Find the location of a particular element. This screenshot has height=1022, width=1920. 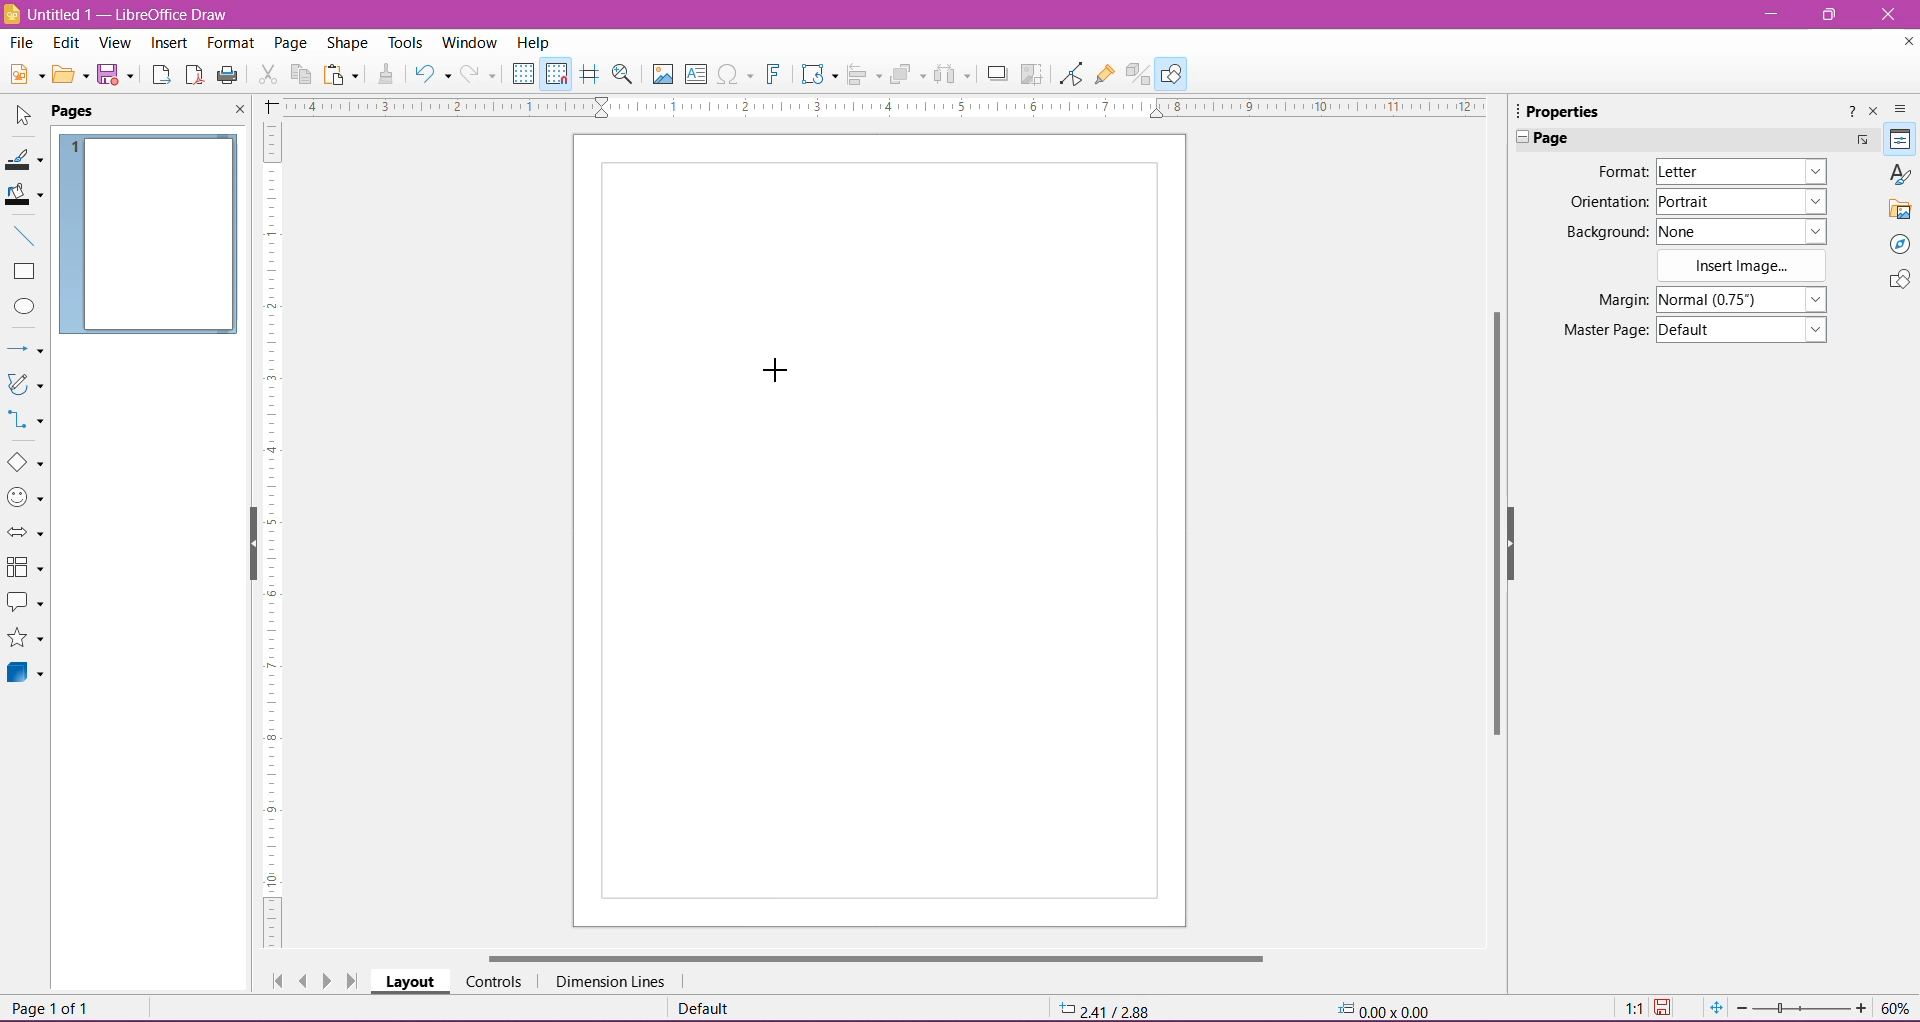

Flowcharts is located at coordinates (25, 568).